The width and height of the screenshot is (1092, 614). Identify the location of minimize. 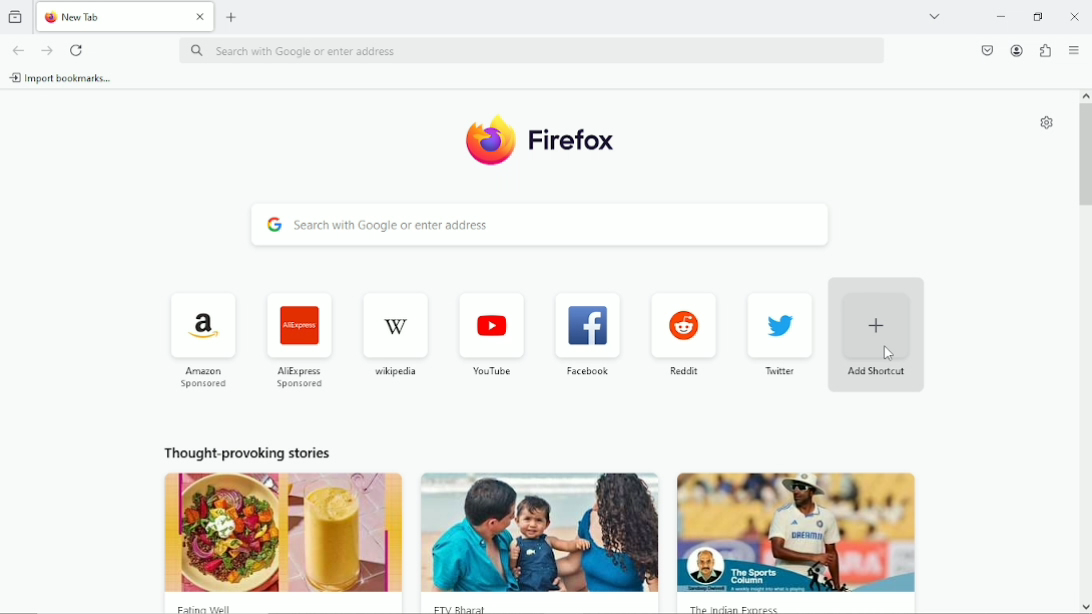
(999, 17).